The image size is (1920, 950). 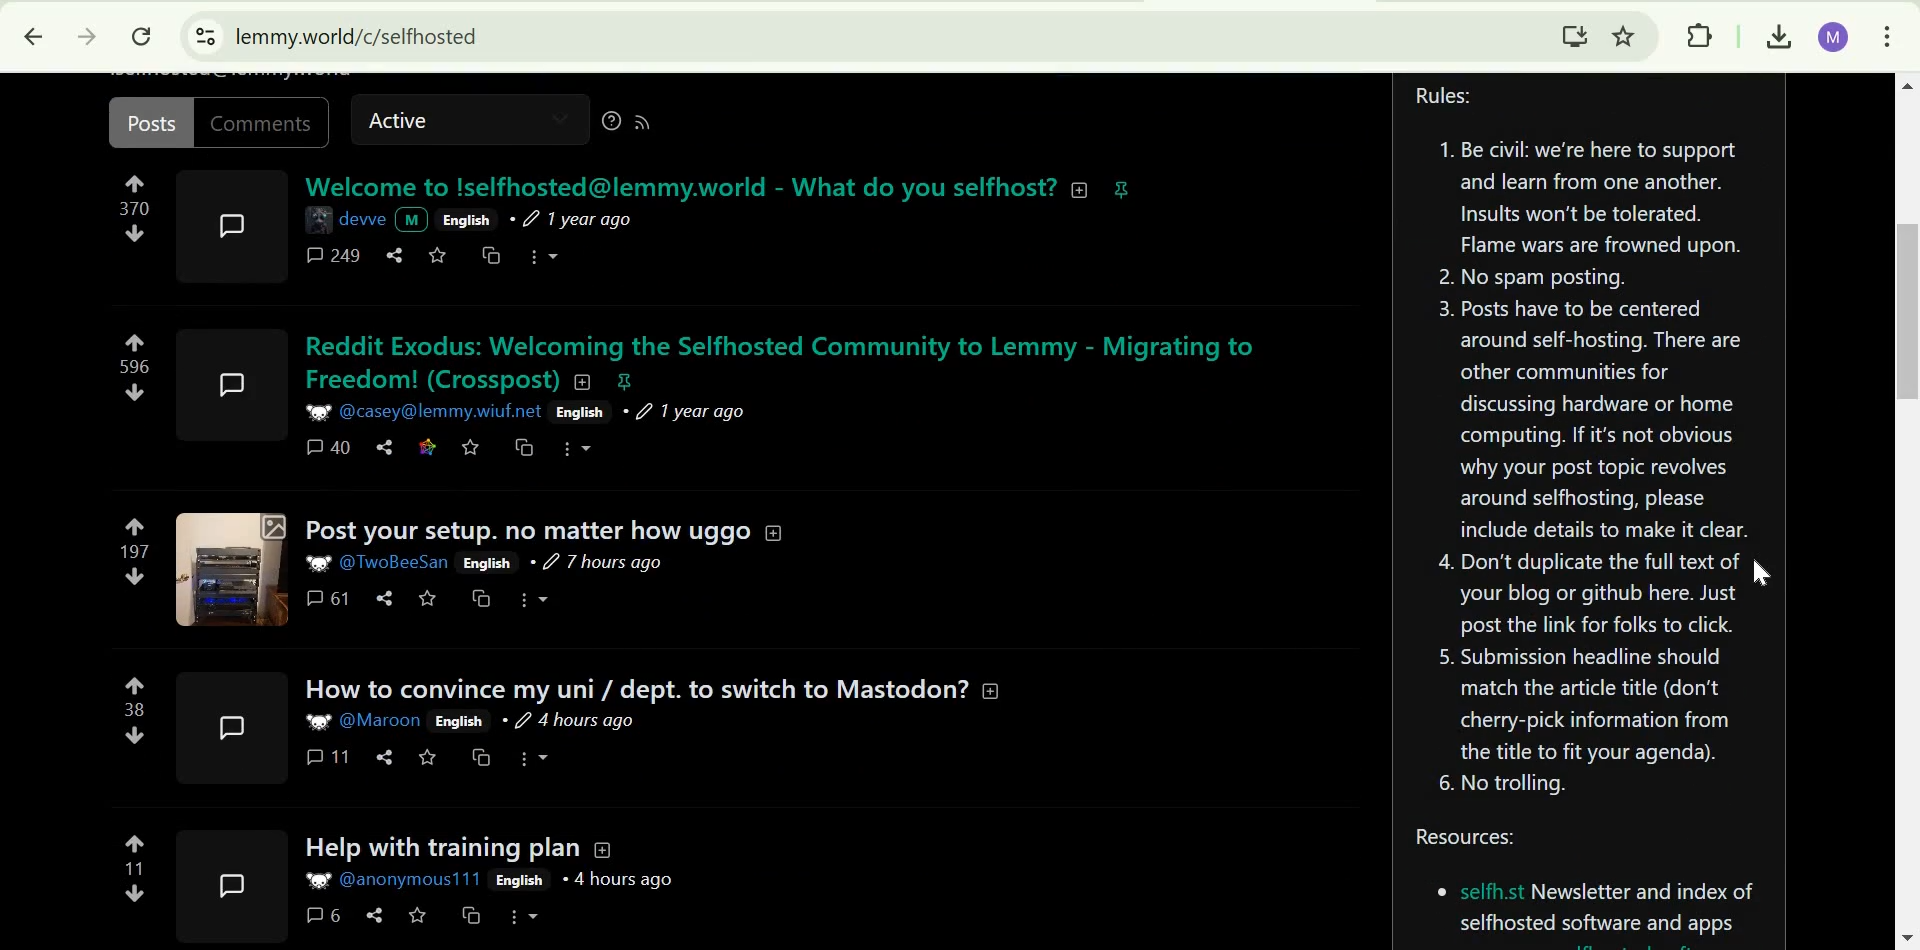 I want to click on 11 points, so click(x=135, y=868).